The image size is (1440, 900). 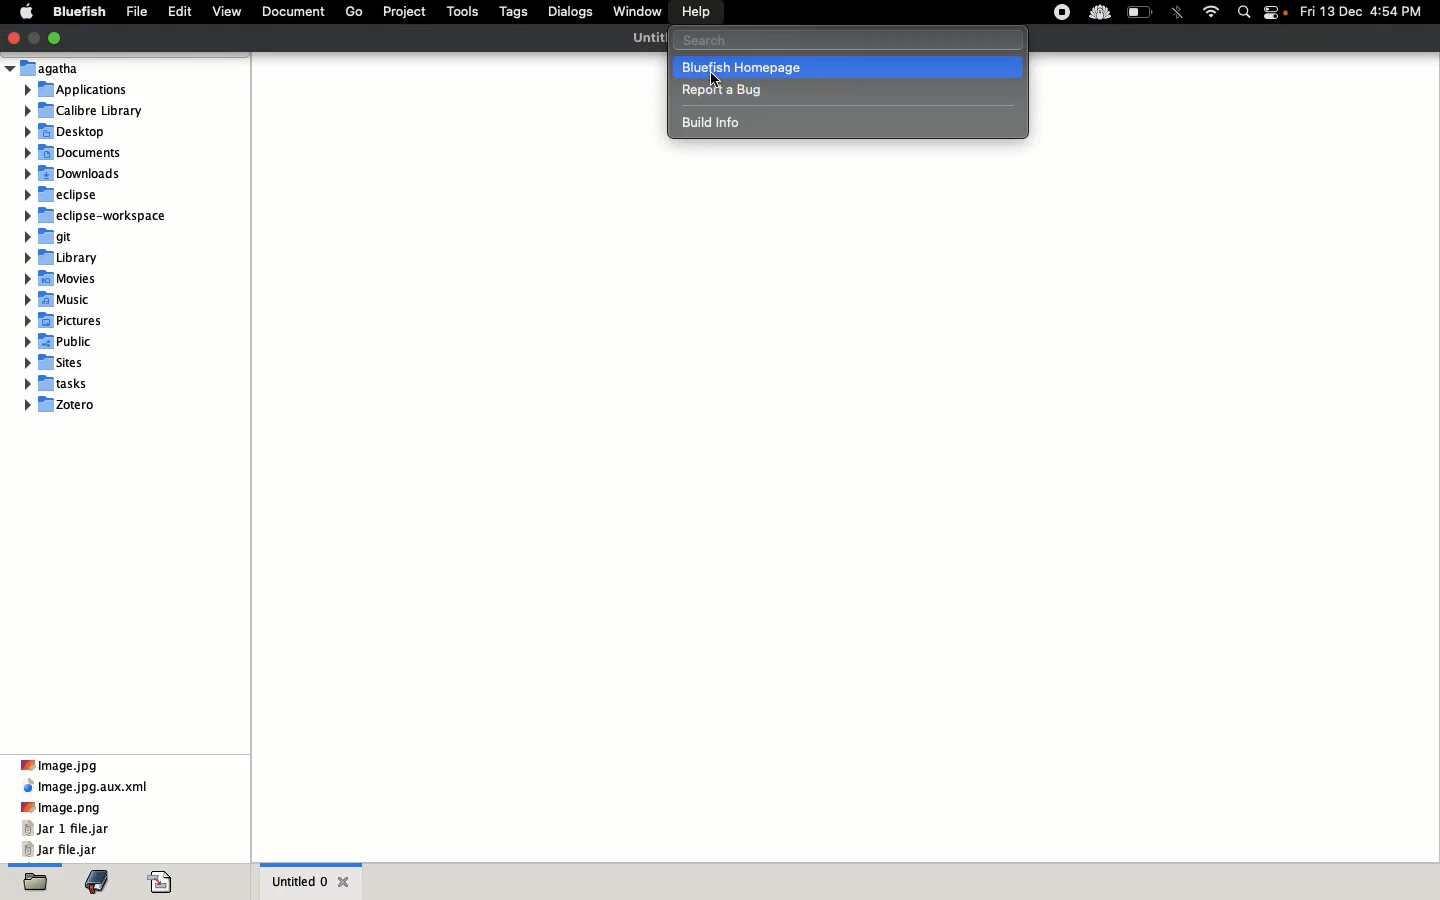 I want to click on Minimize, so click(x=33, y=37).